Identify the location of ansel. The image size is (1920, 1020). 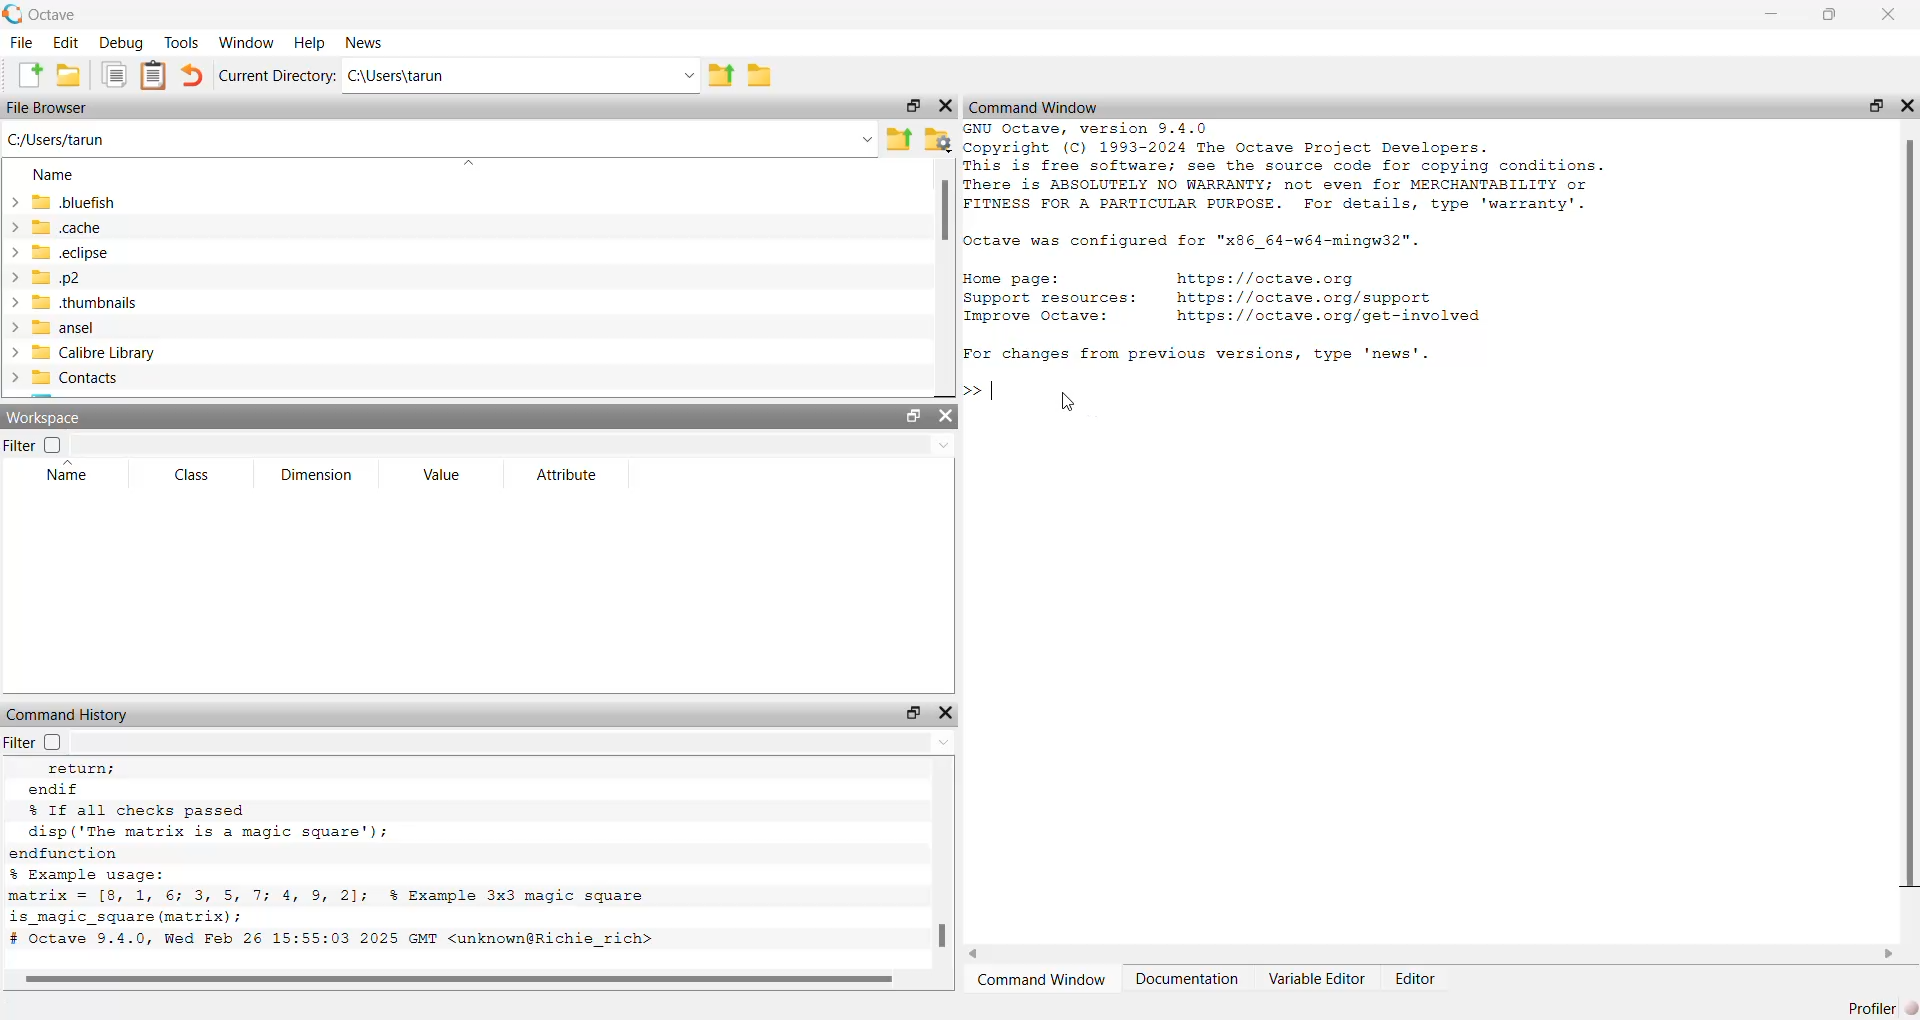
(51, 327).